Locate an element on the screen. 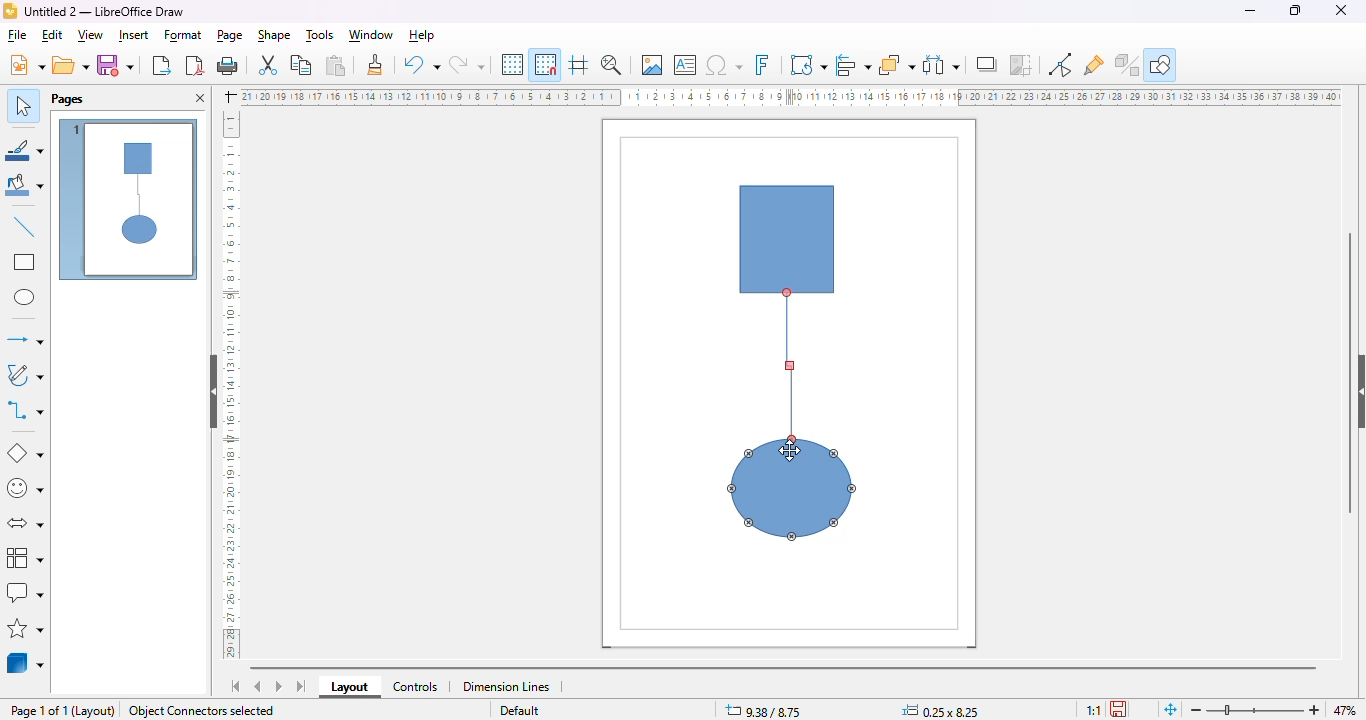 This screenshot has height=720, width=1366. basic shapes is located at coordinates (26, 454).